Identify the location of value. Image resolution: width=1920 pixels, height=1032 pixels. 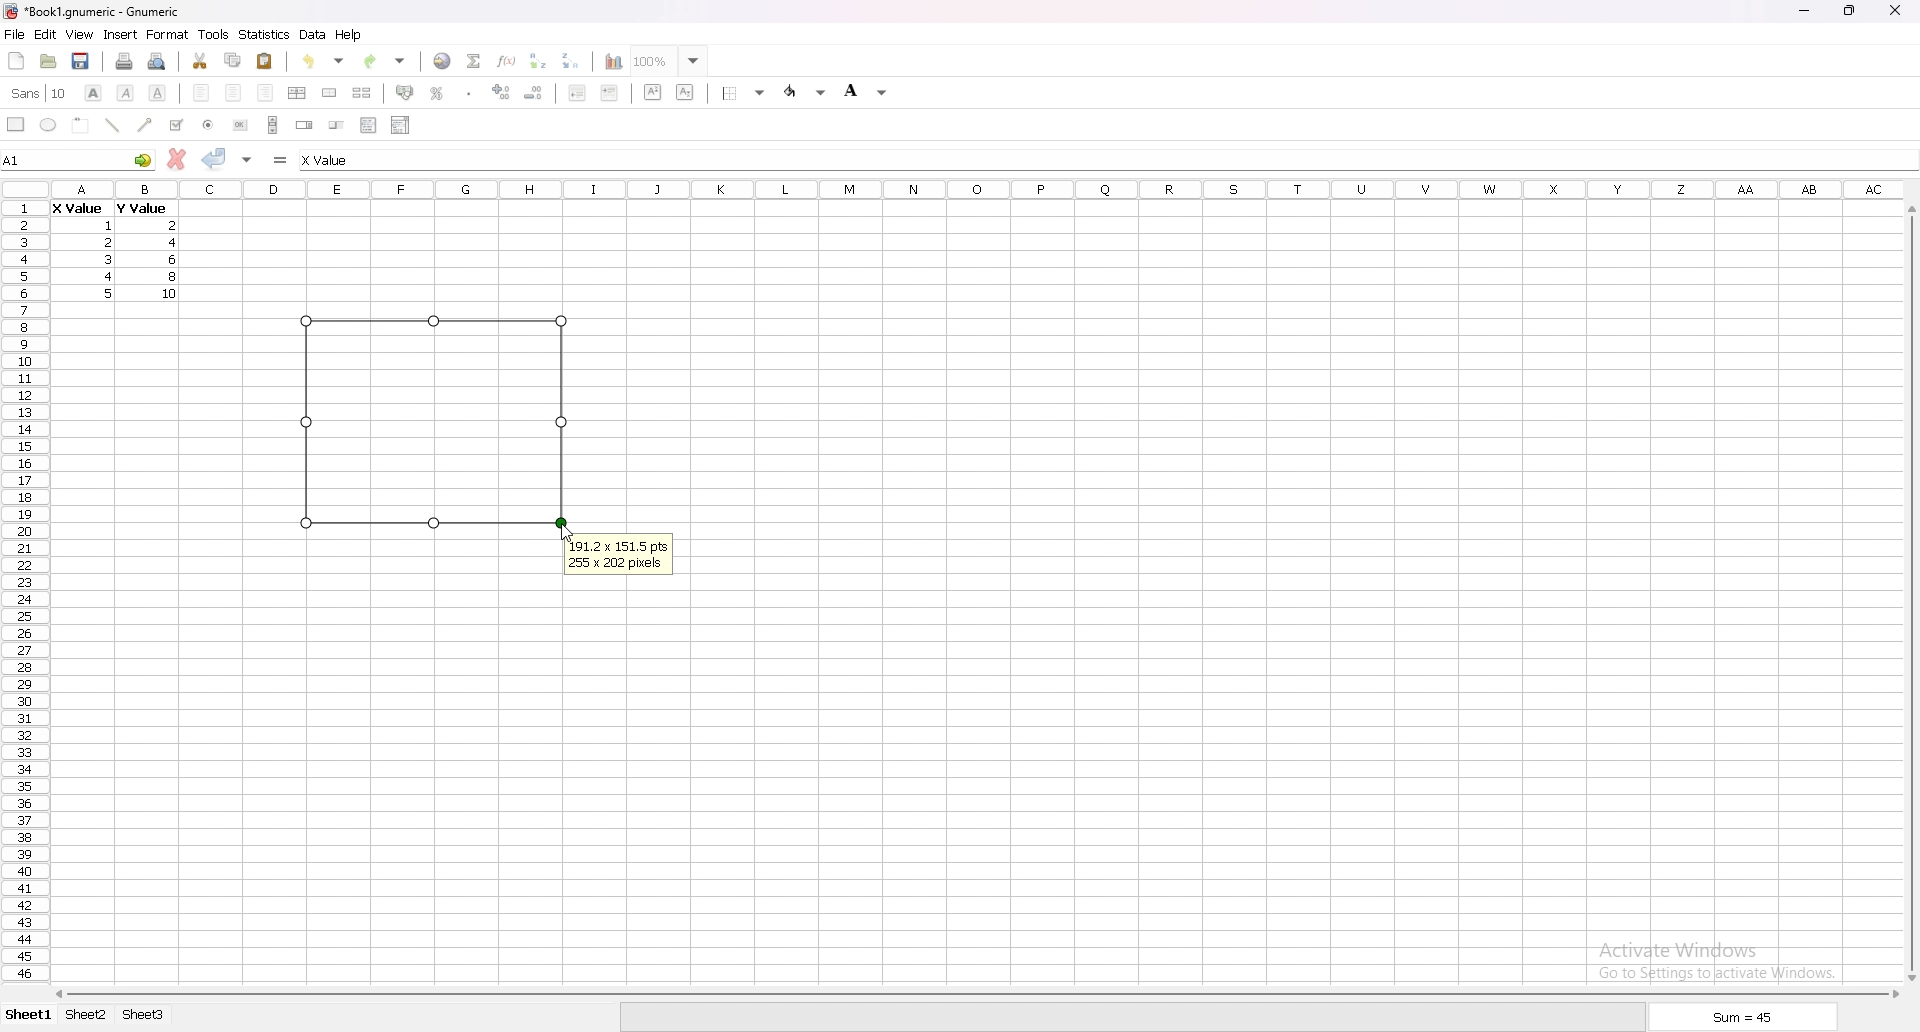
(173, 259).